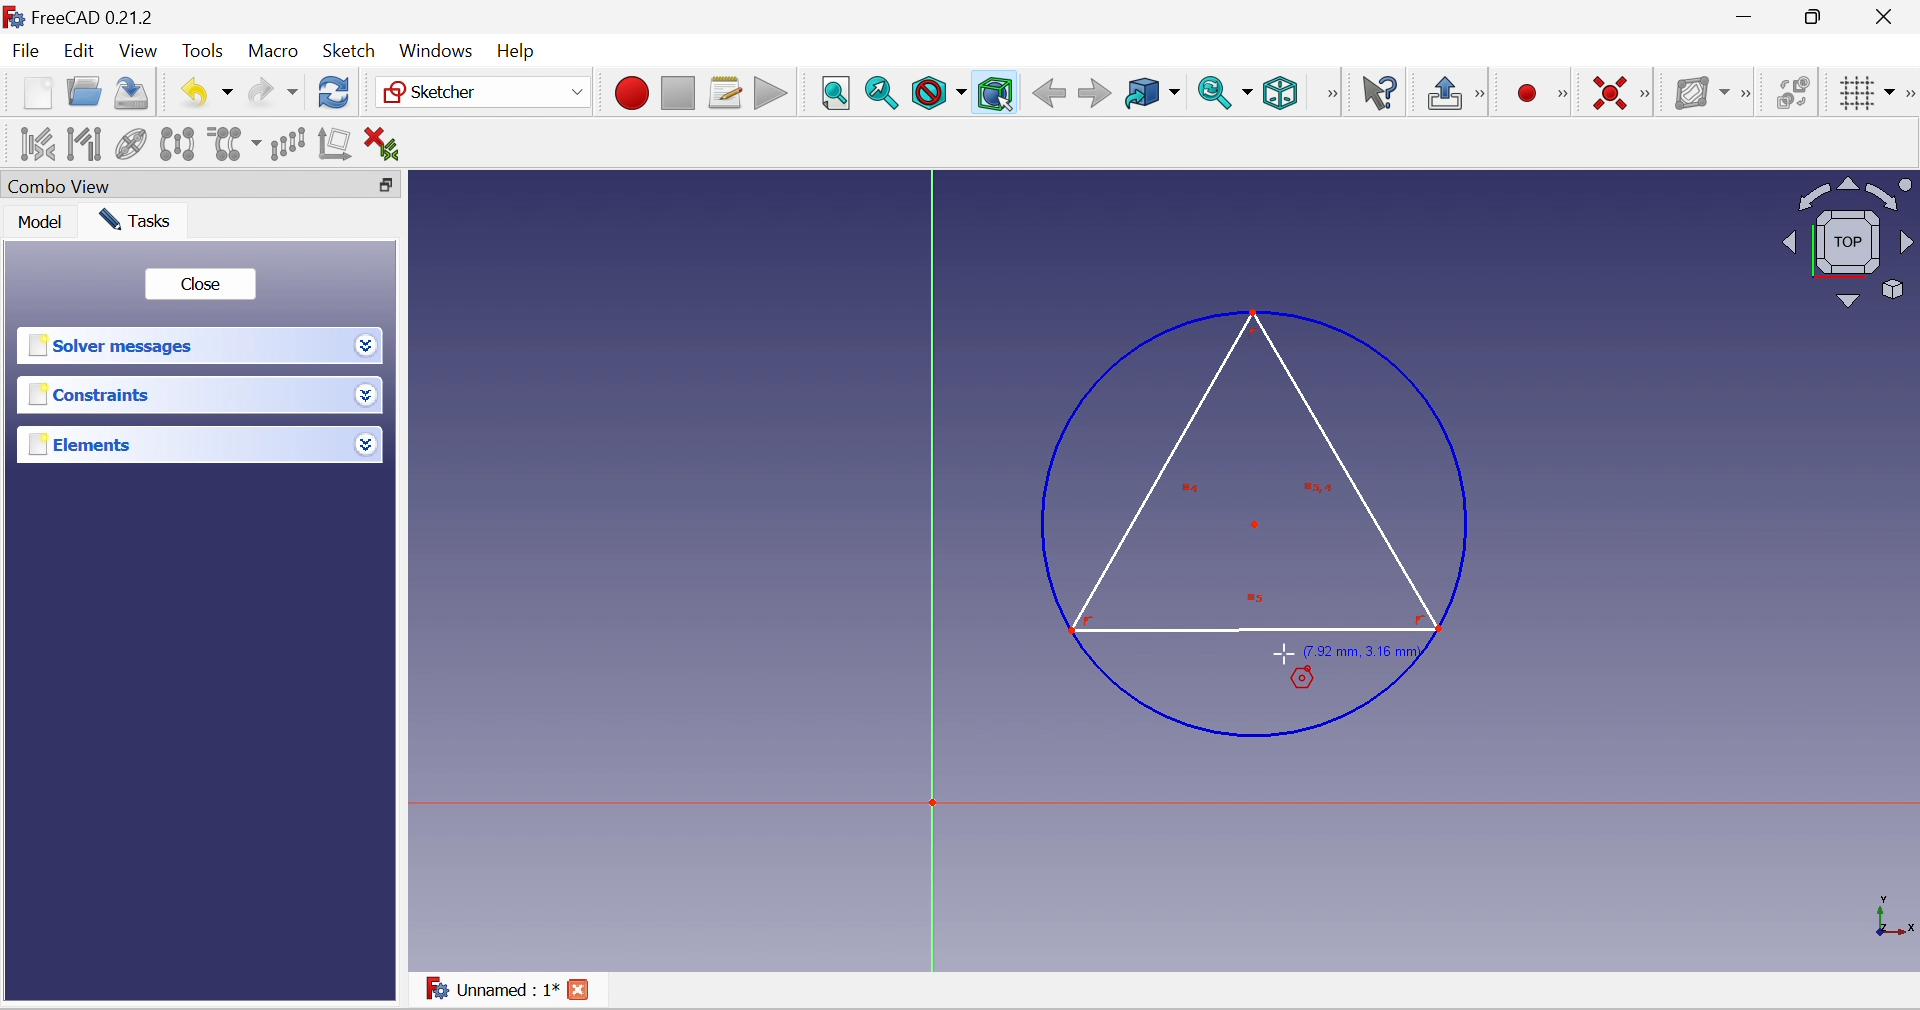  What do you see at coordinates (521, 52) in the screenshot?
I see `` at bounding box center [521, 52].